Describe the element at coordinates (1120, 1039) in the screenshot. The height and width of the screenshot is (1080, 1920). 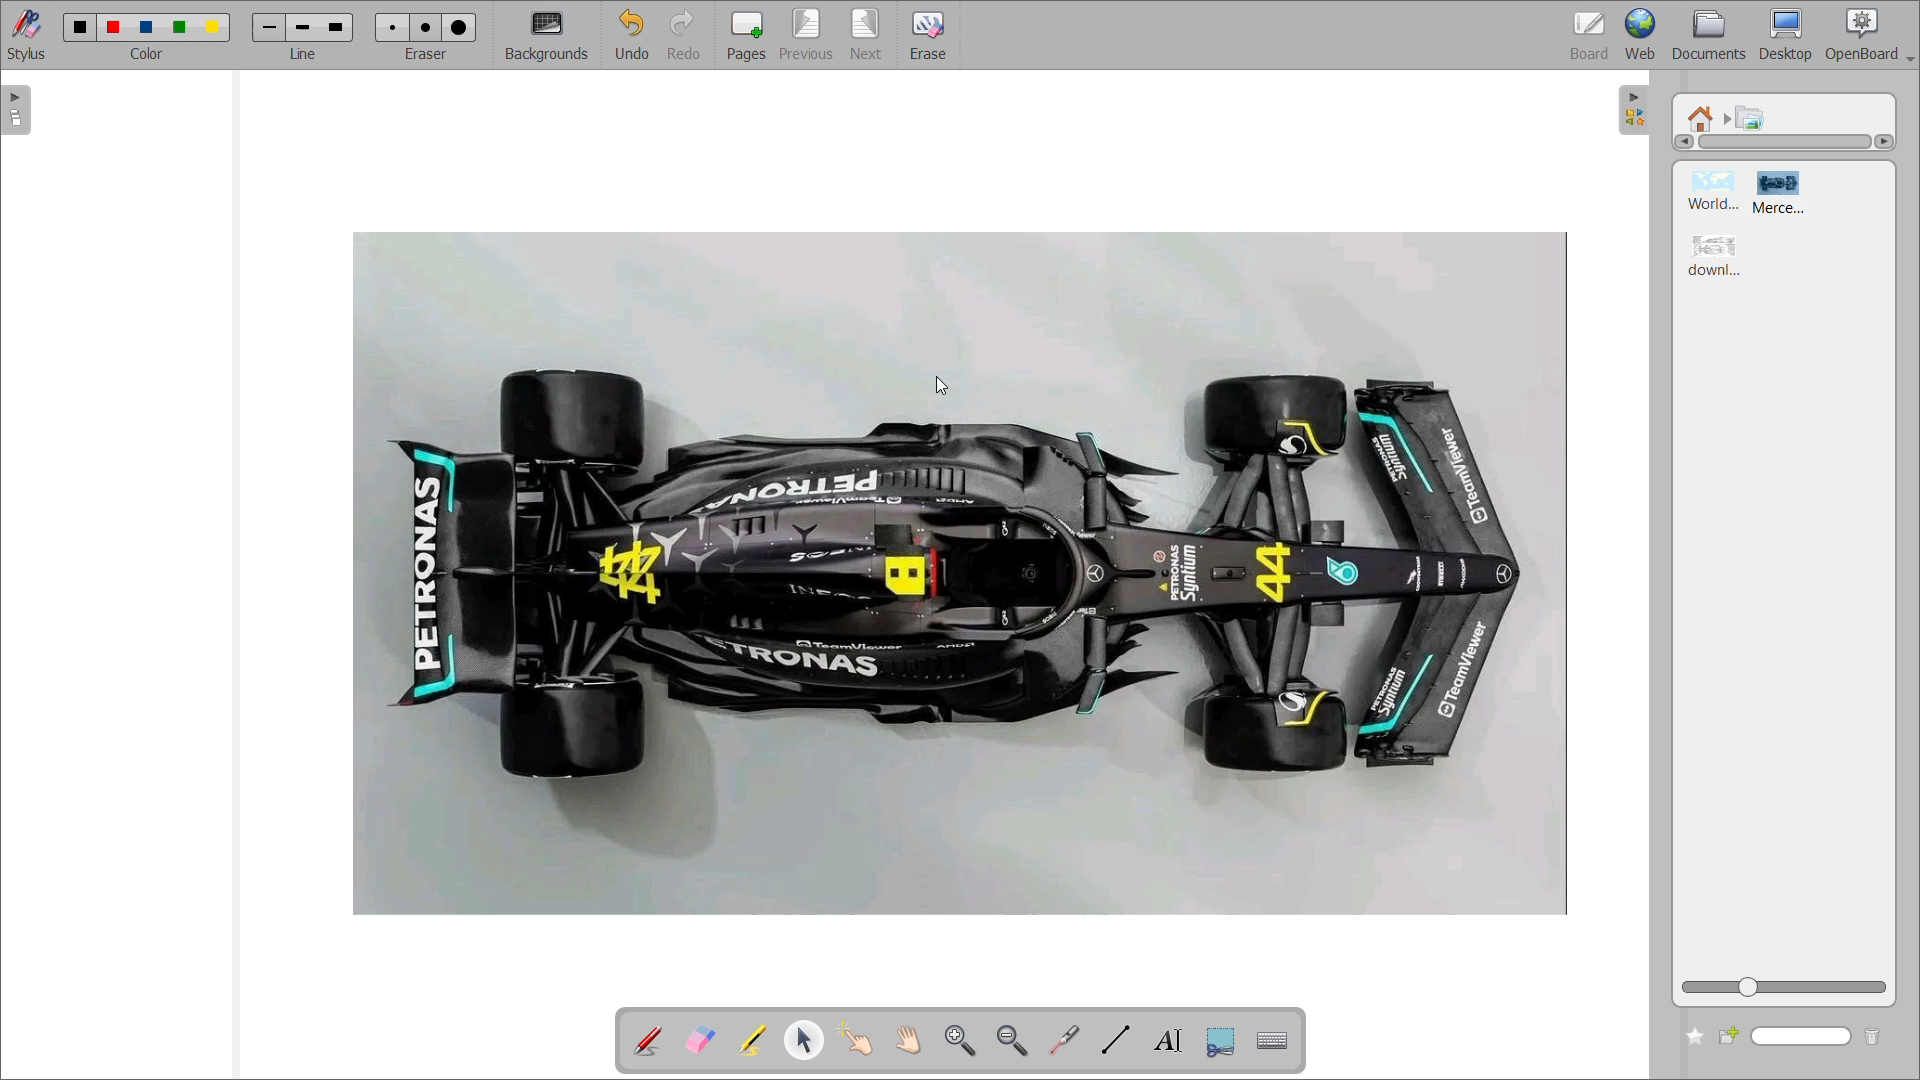
I see `draw lines` at that location.